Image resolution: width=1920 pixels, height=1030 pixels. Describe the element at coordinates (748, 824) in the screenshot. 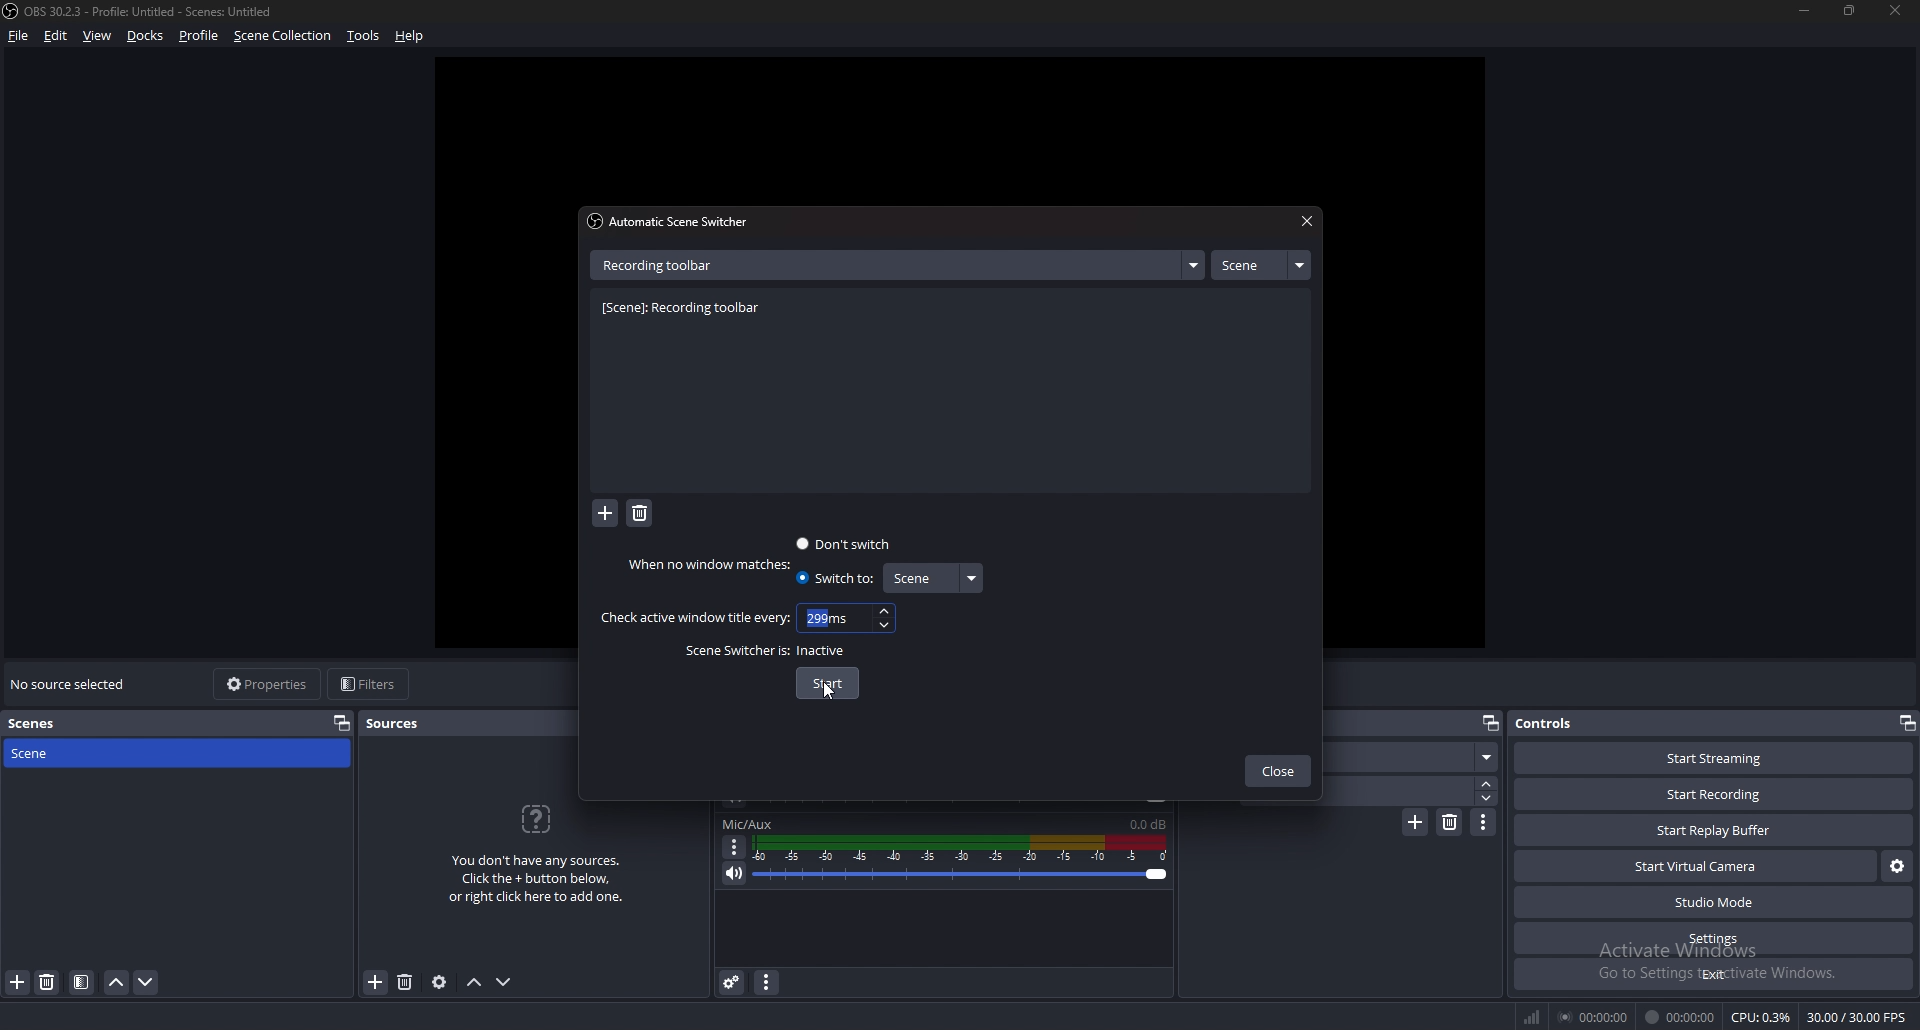

I see `mic/aux` at that location.